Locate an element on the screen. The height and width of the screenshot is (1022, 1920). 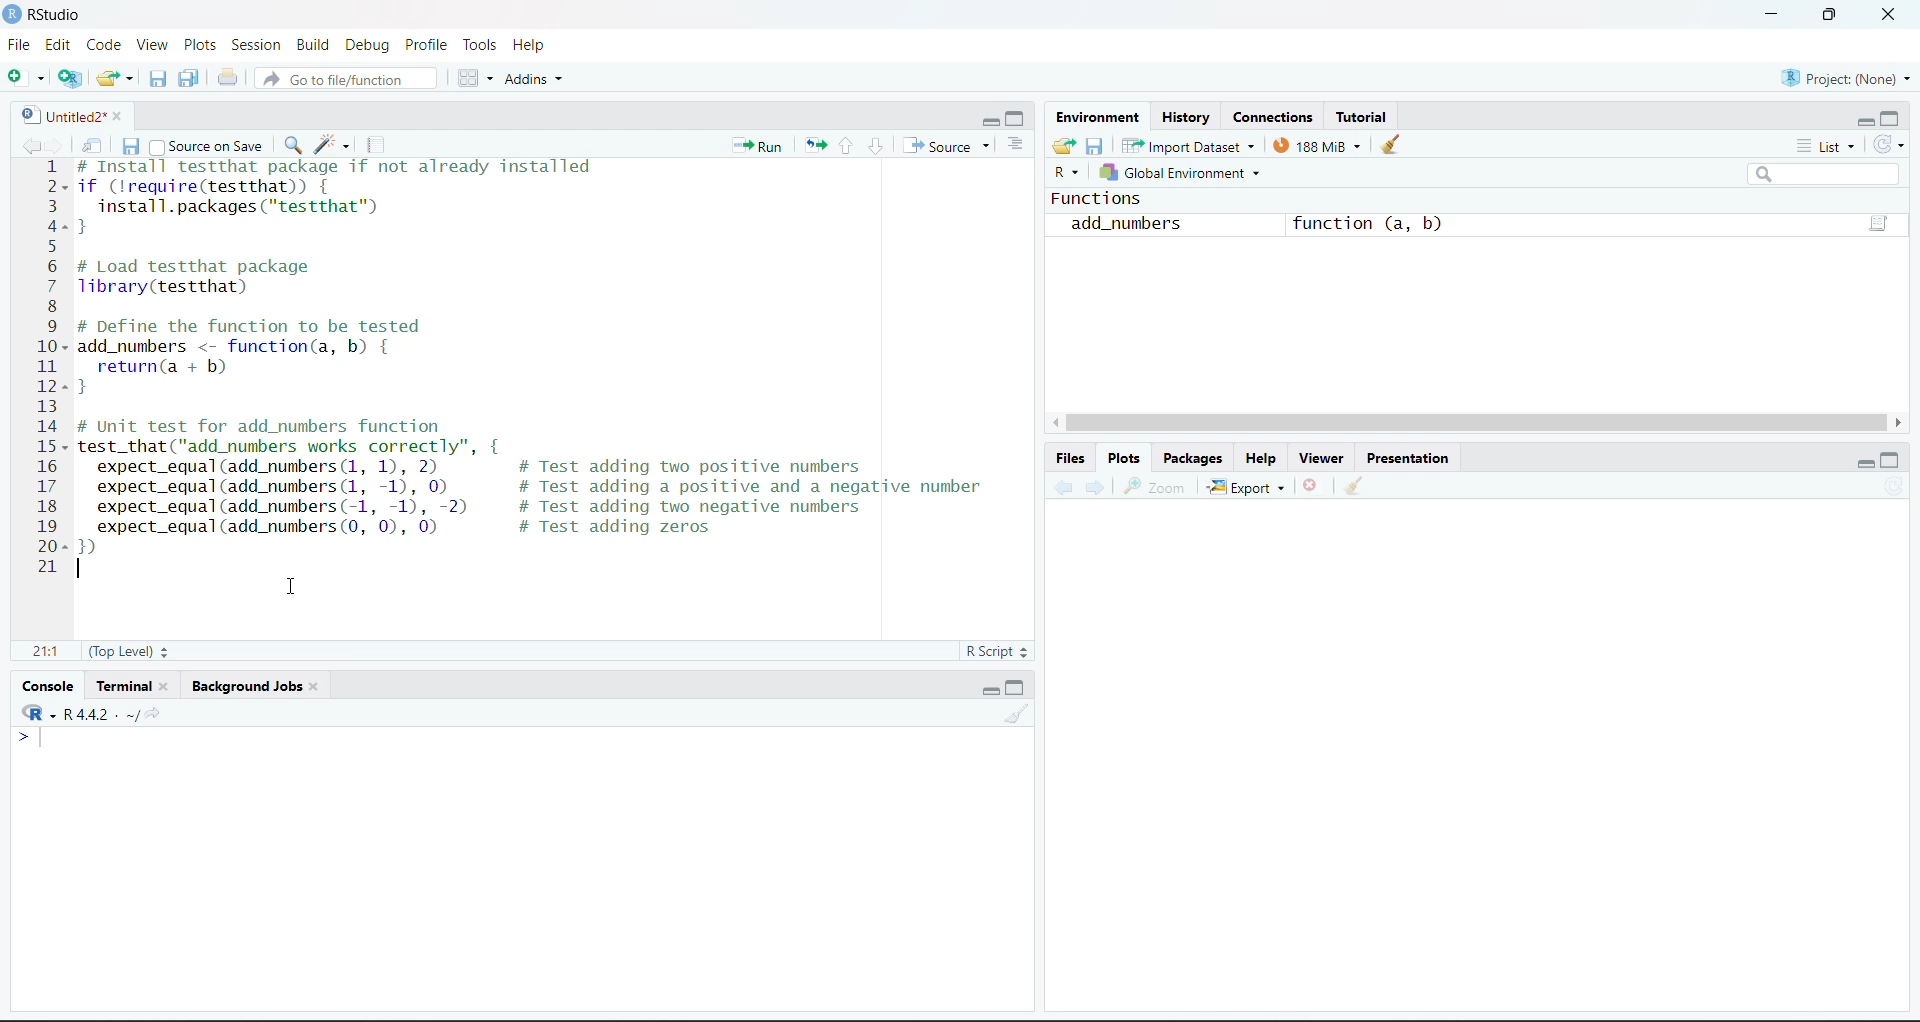
rerun is located at coordinates (815, 146).